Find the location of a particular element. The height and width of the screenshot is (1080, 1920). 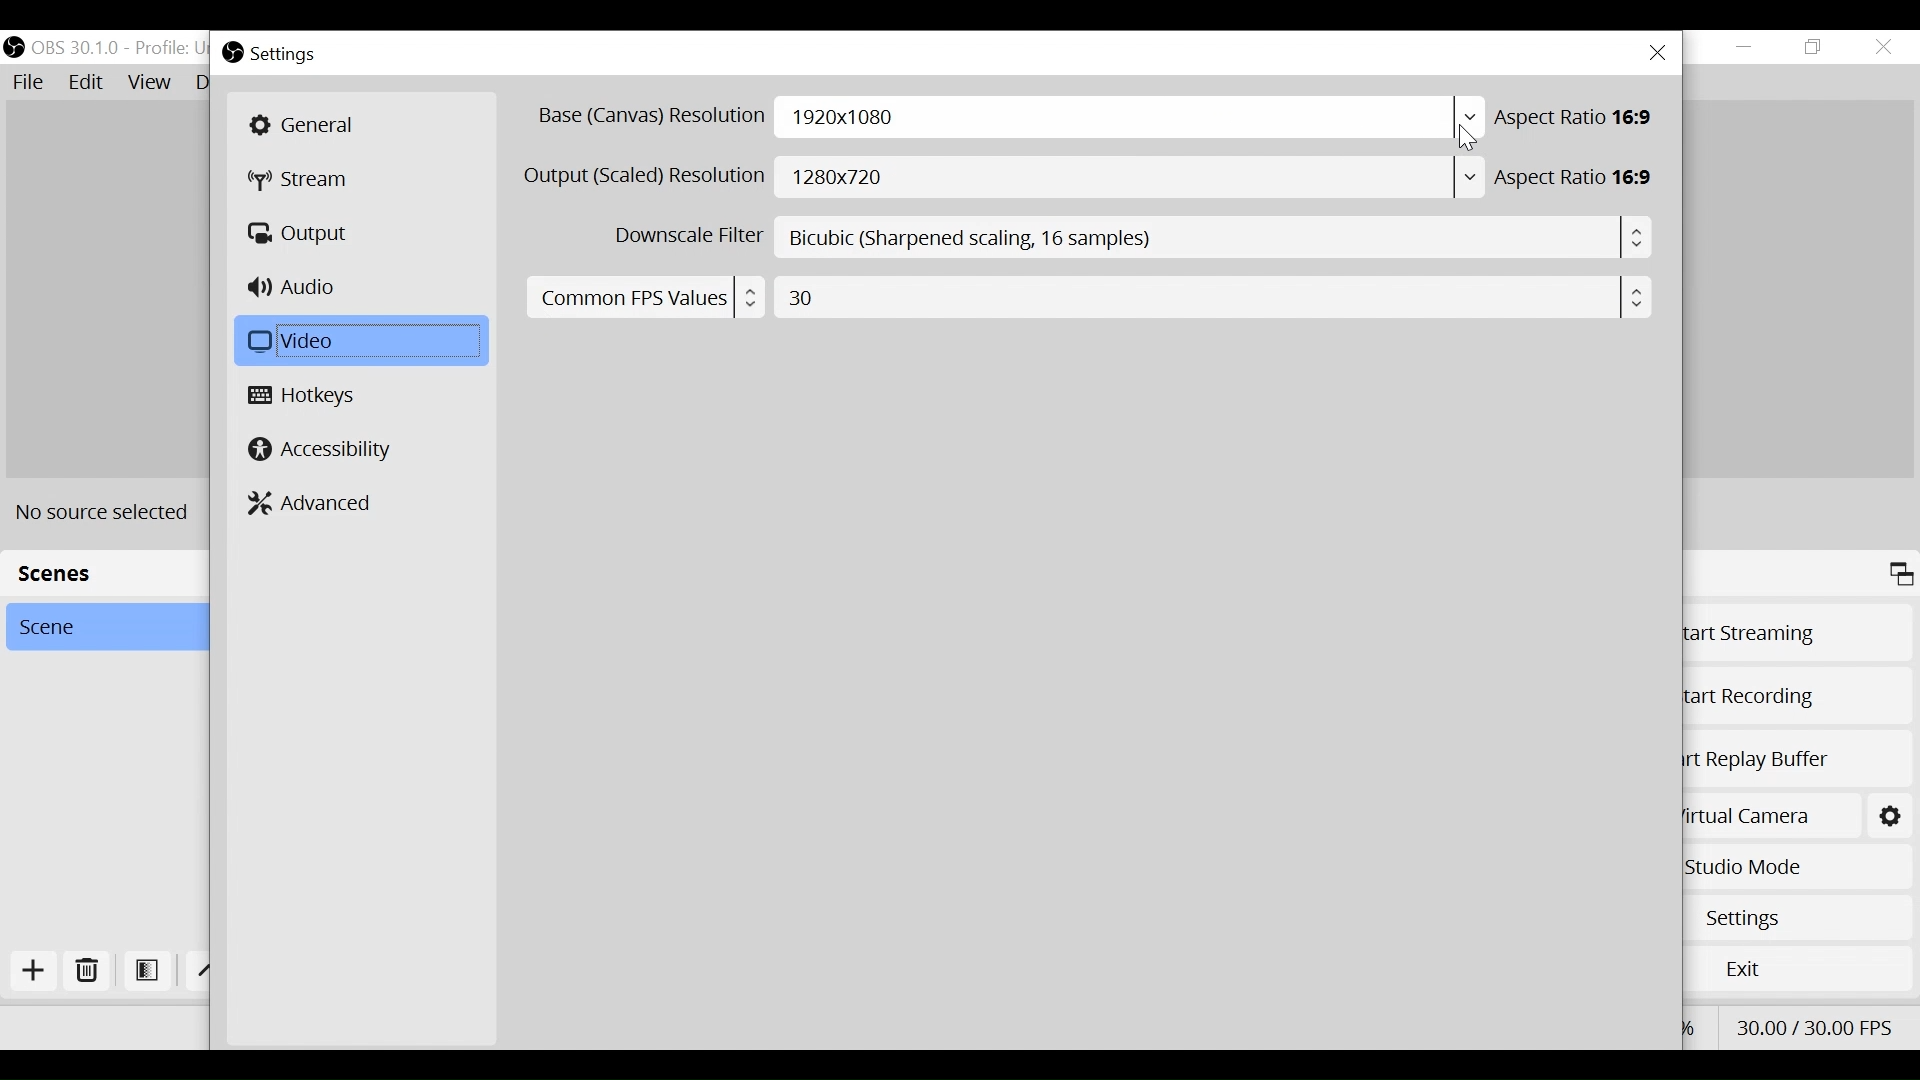

Base (Canvas) Resolution is located at coordinates (649, 117).